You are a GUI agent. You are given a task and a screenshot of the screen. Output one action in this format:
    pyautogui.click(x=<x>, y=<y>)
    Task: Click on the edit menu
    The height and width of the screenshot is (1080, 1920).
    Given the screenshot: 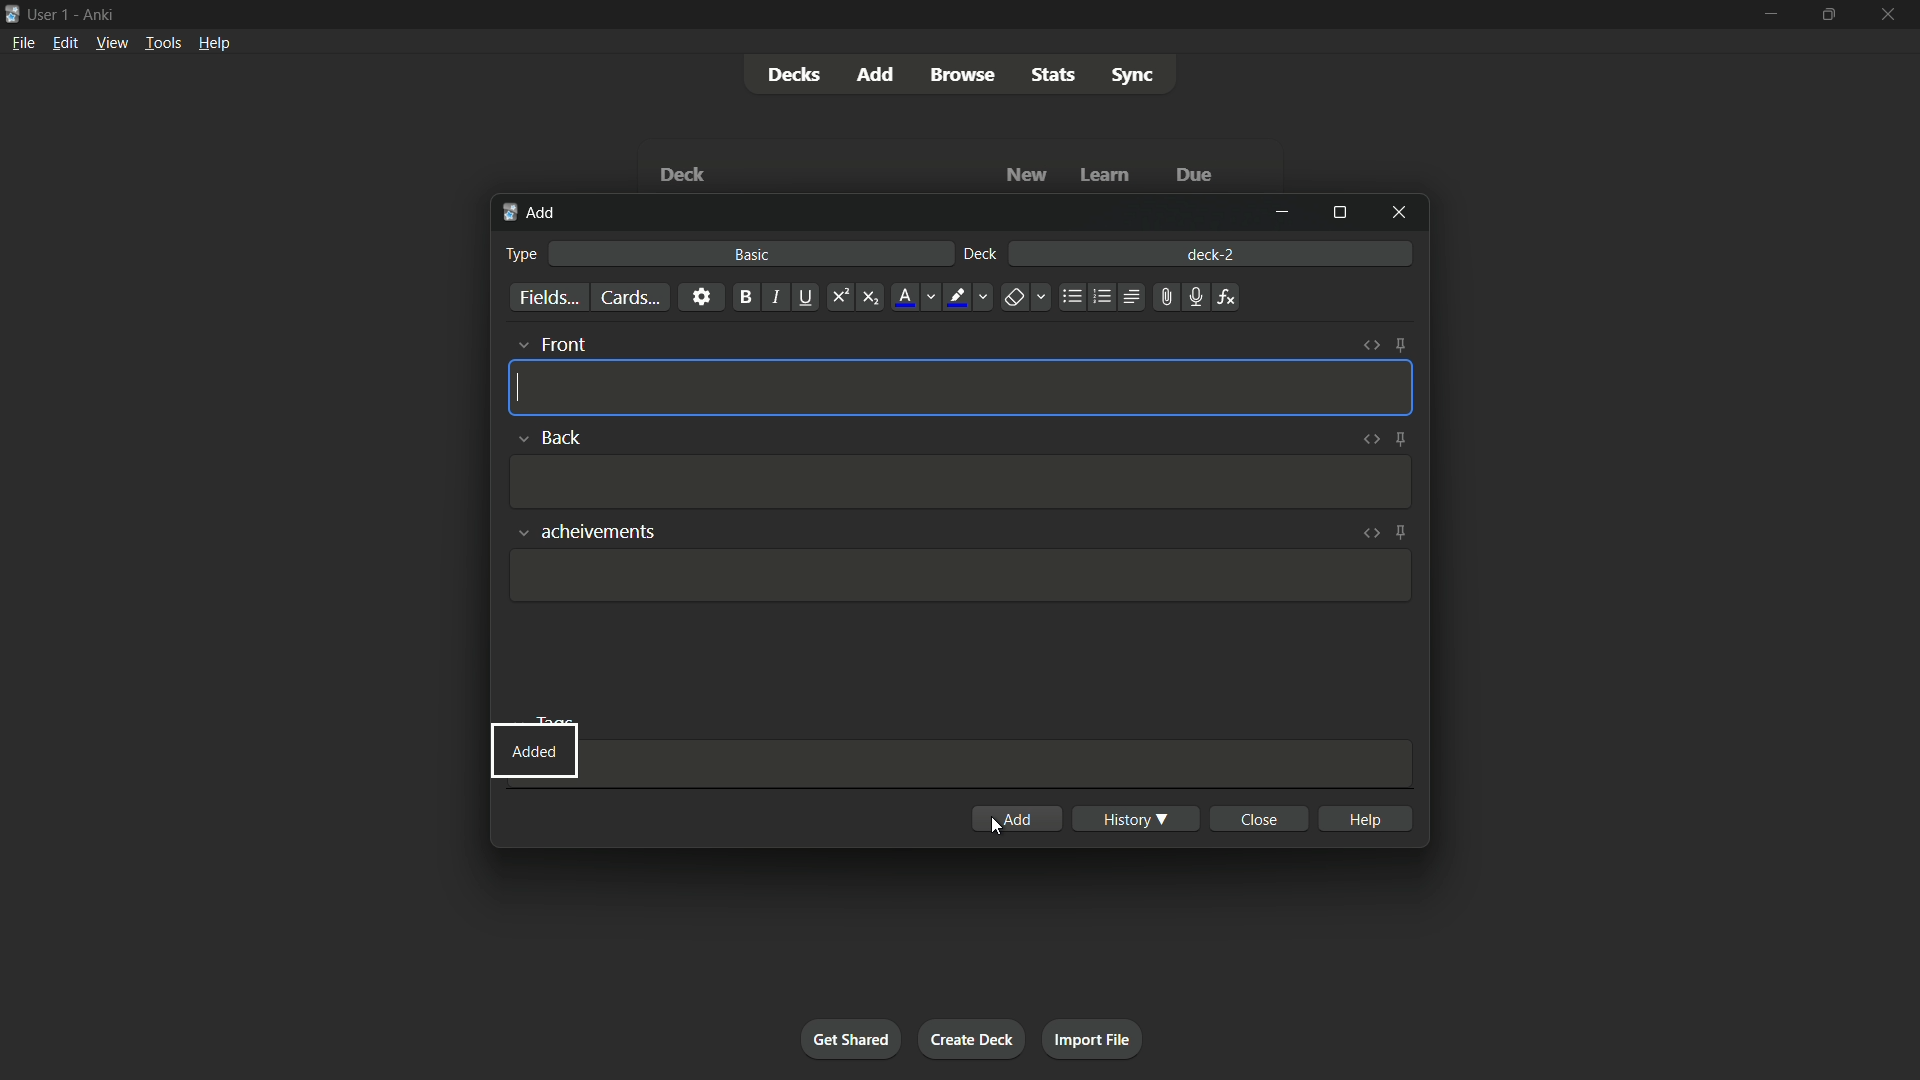 What is the action you would take?
    pyautogui.click(x=64, y=43)
    